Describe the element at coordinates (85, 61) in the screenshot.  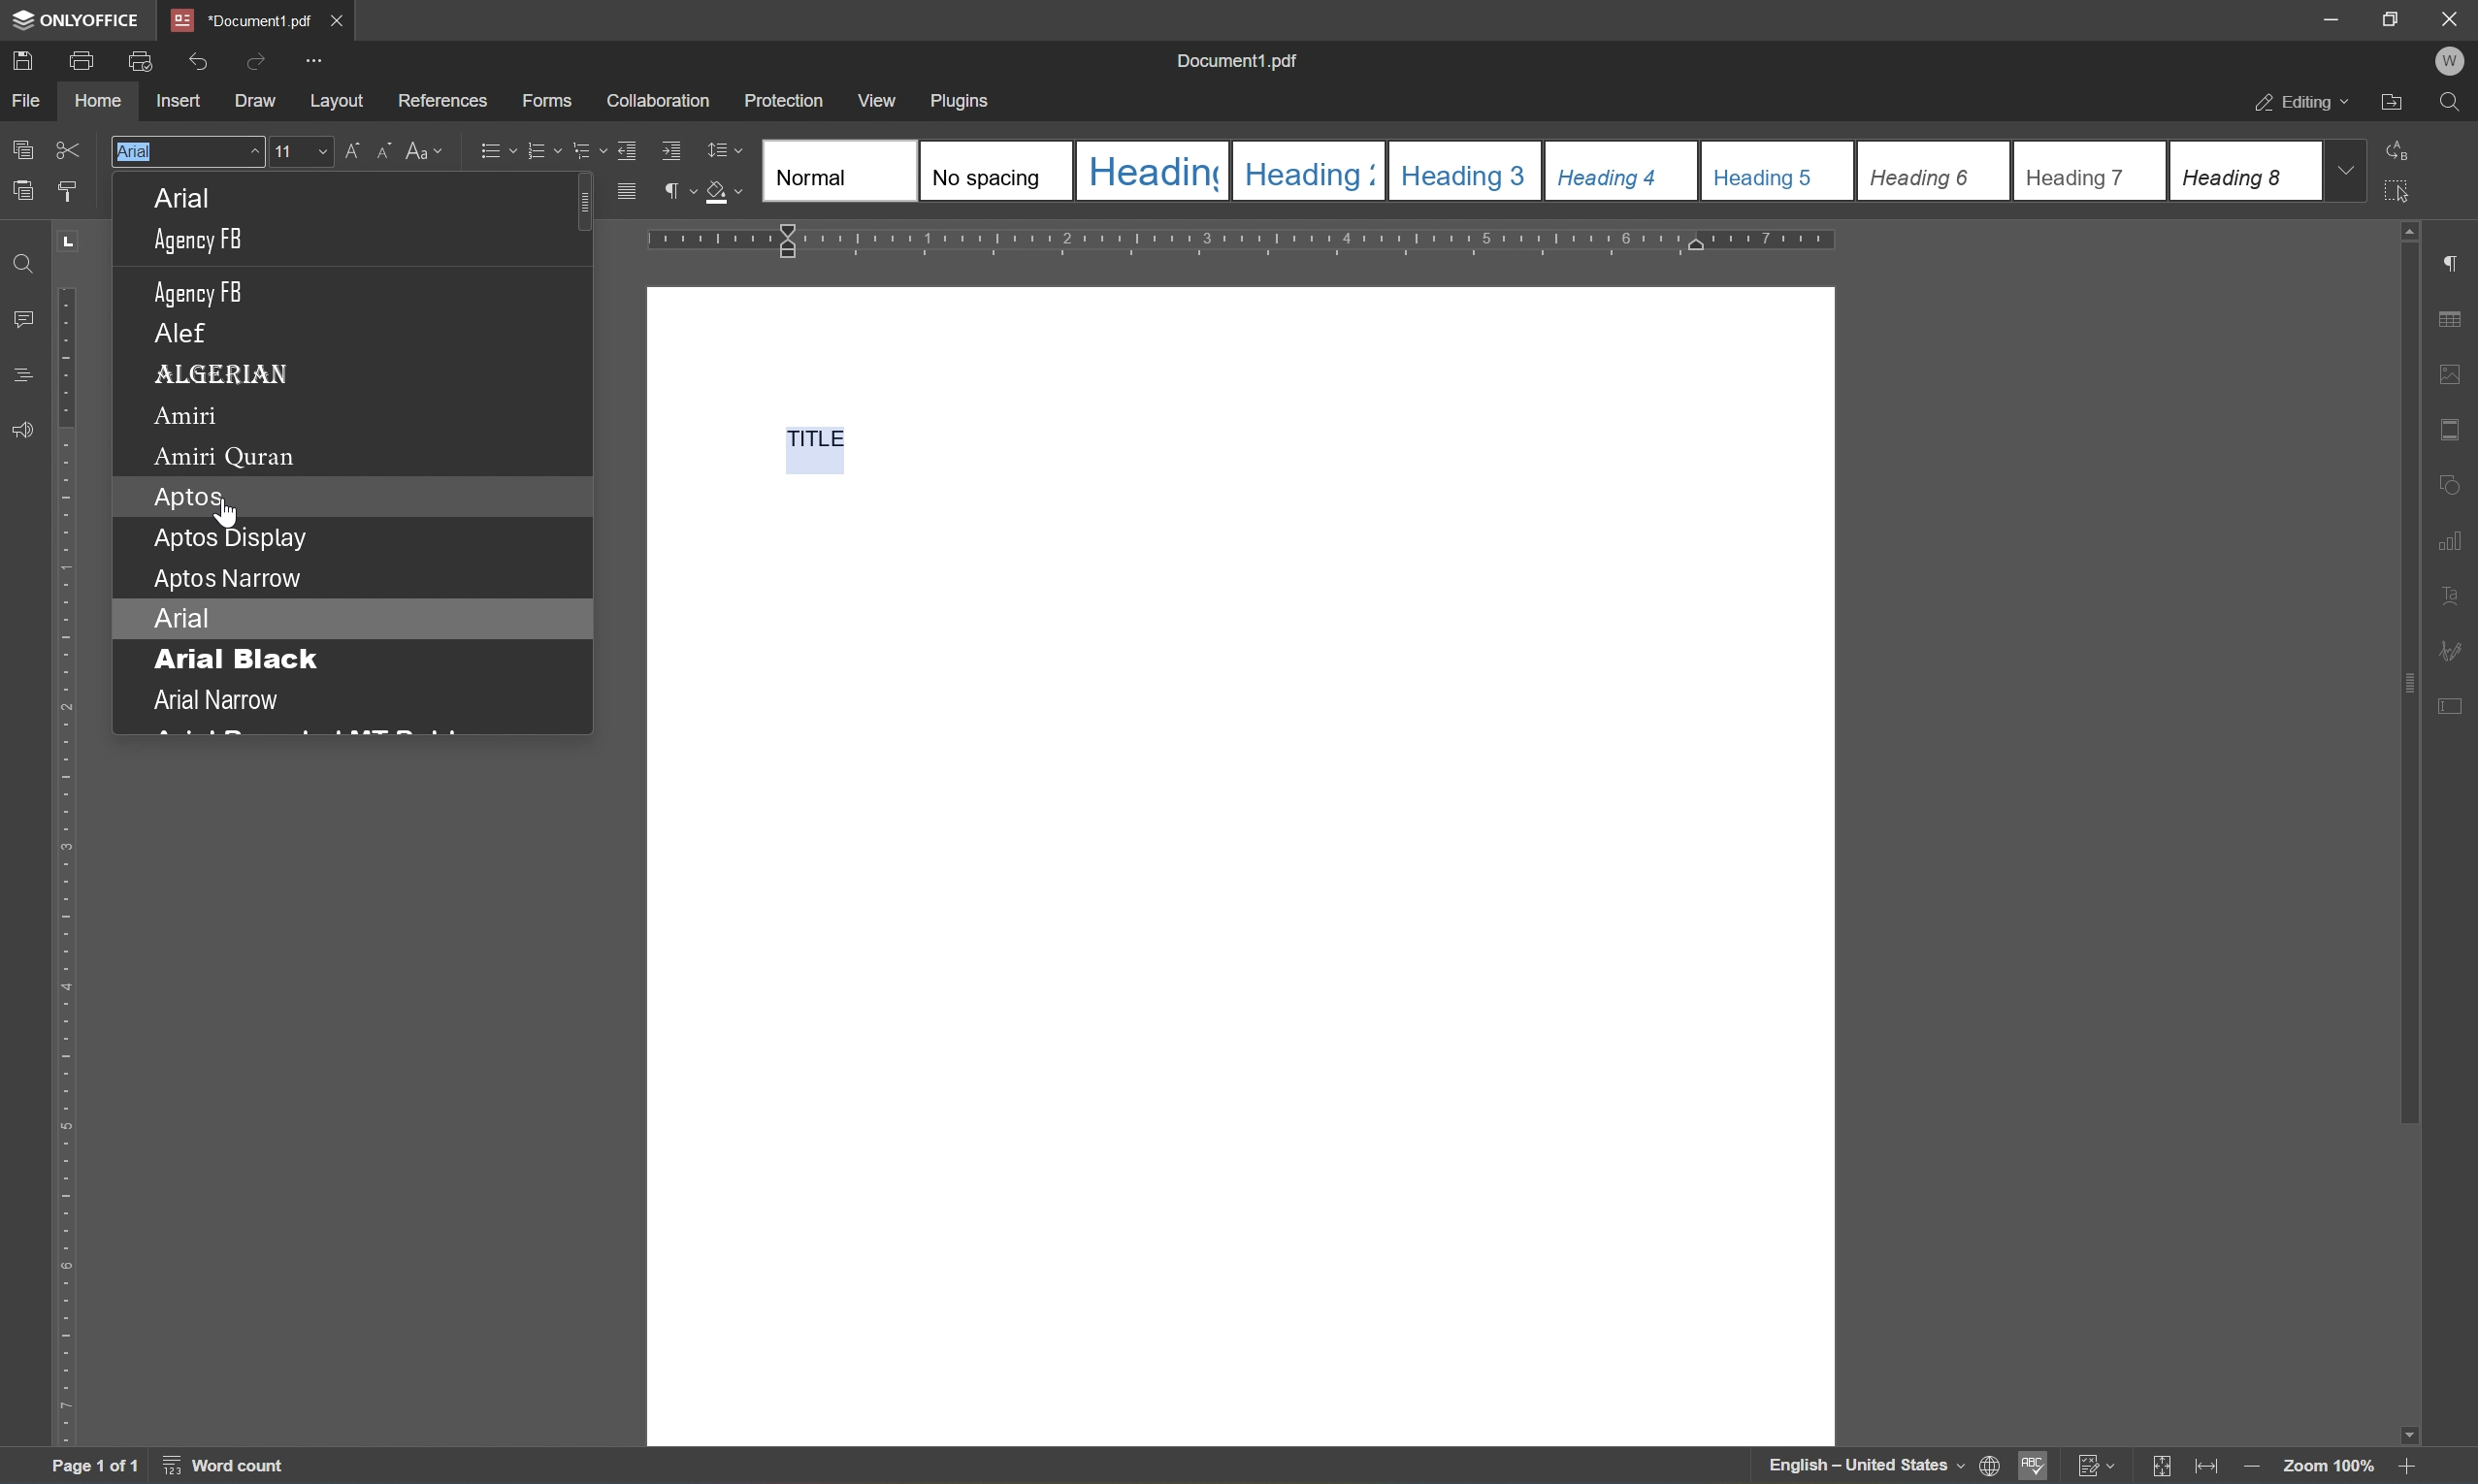
I see `print` at that location.